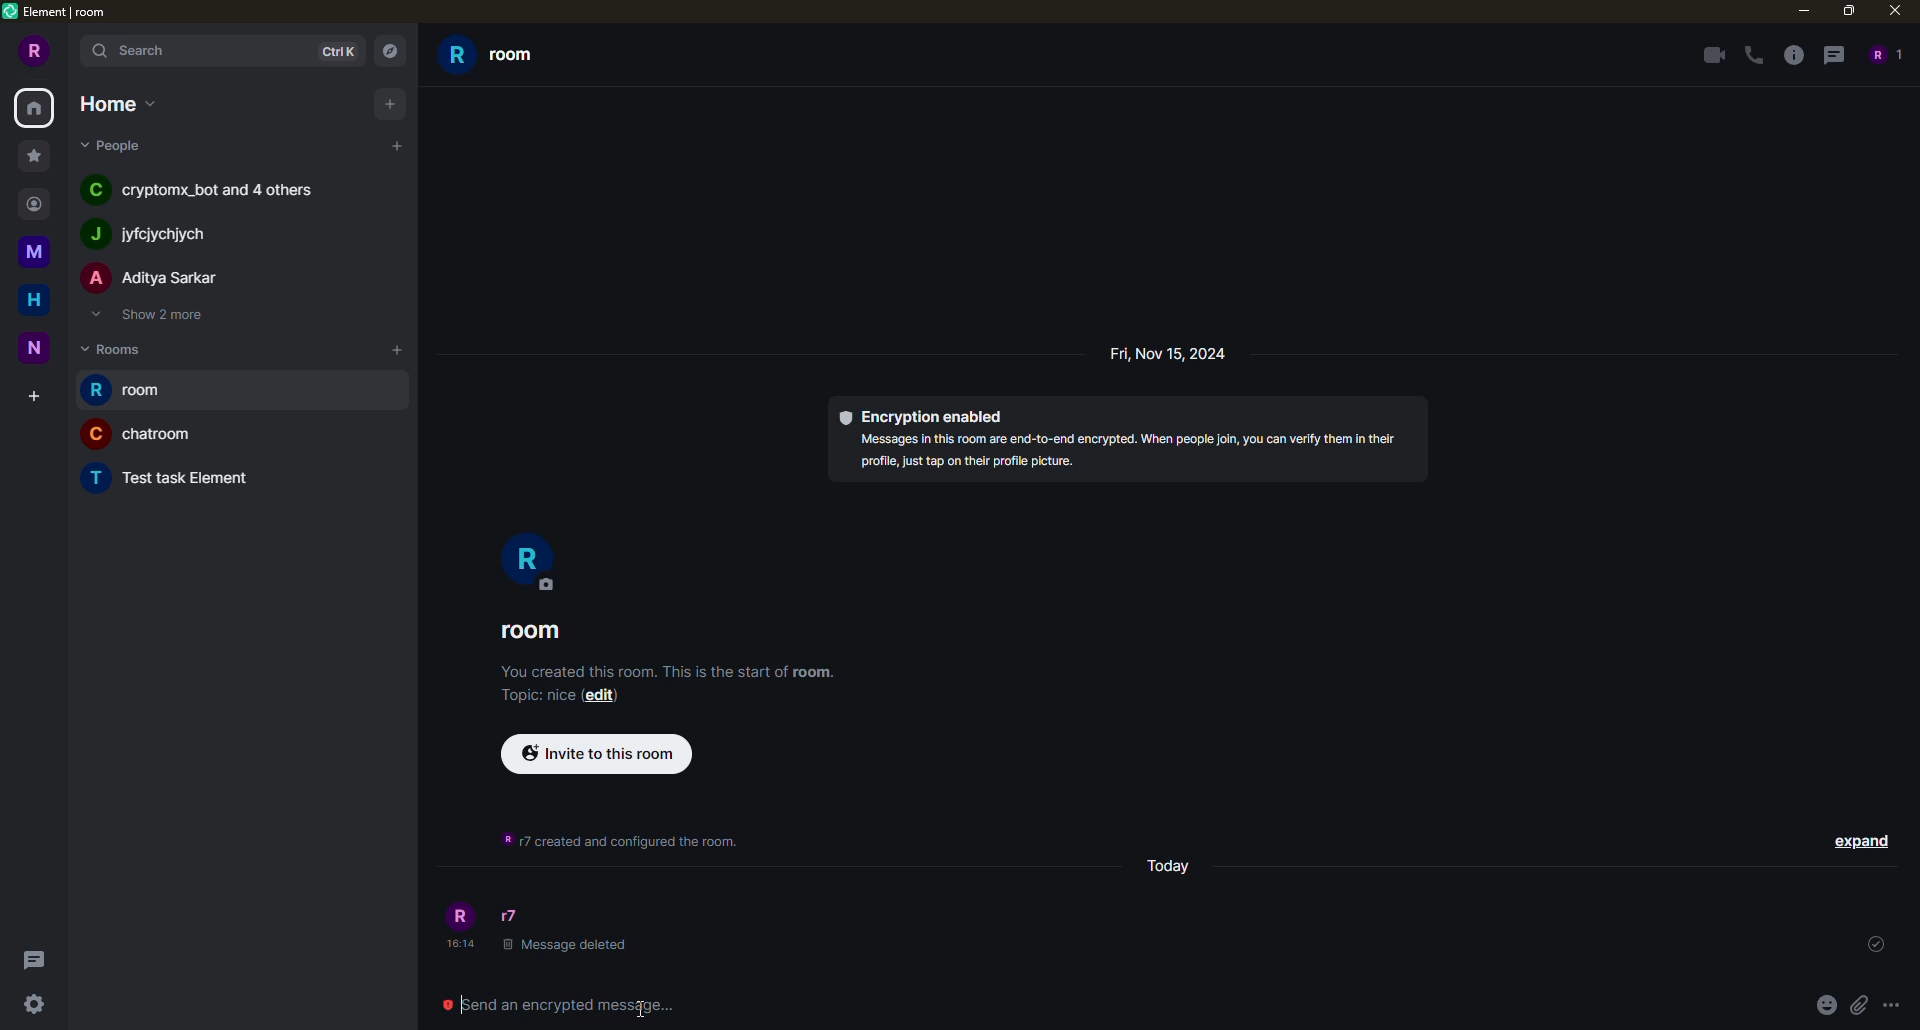 The image size is (1920, 1030). I want to click on ctrlK, so click(336, 52).